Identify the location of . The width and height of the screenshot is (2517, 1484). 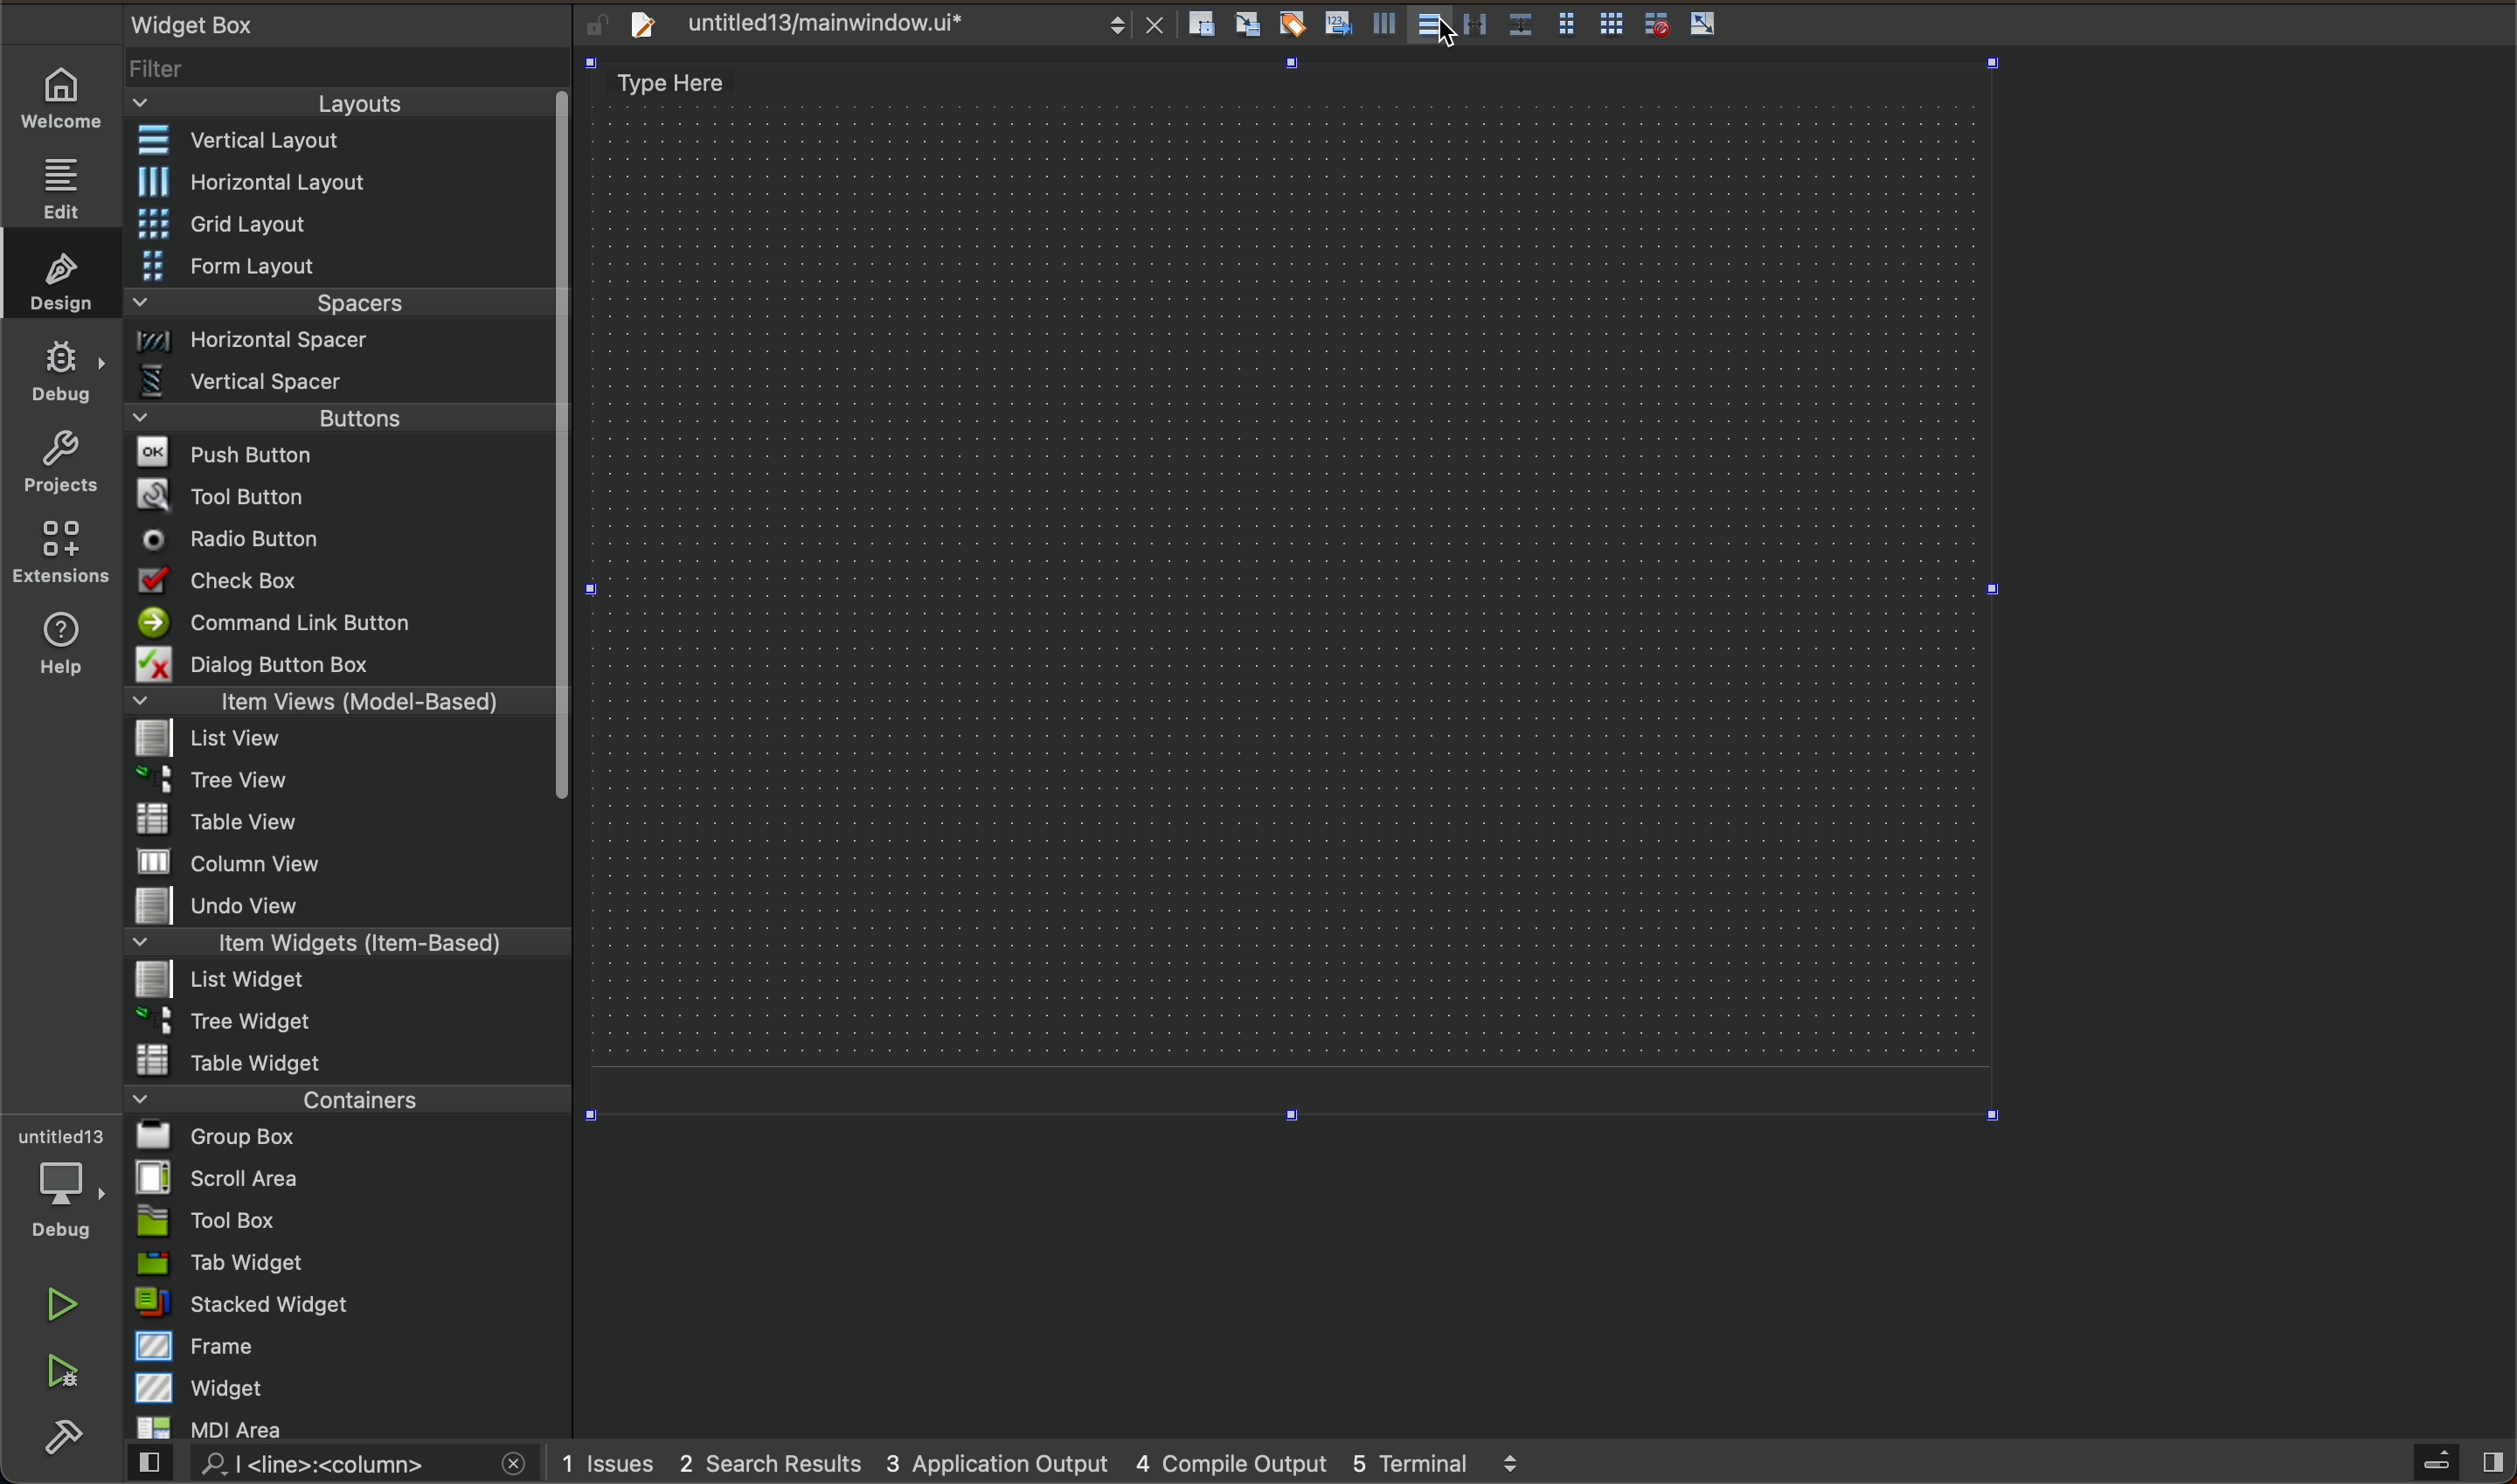
(1614, 24).